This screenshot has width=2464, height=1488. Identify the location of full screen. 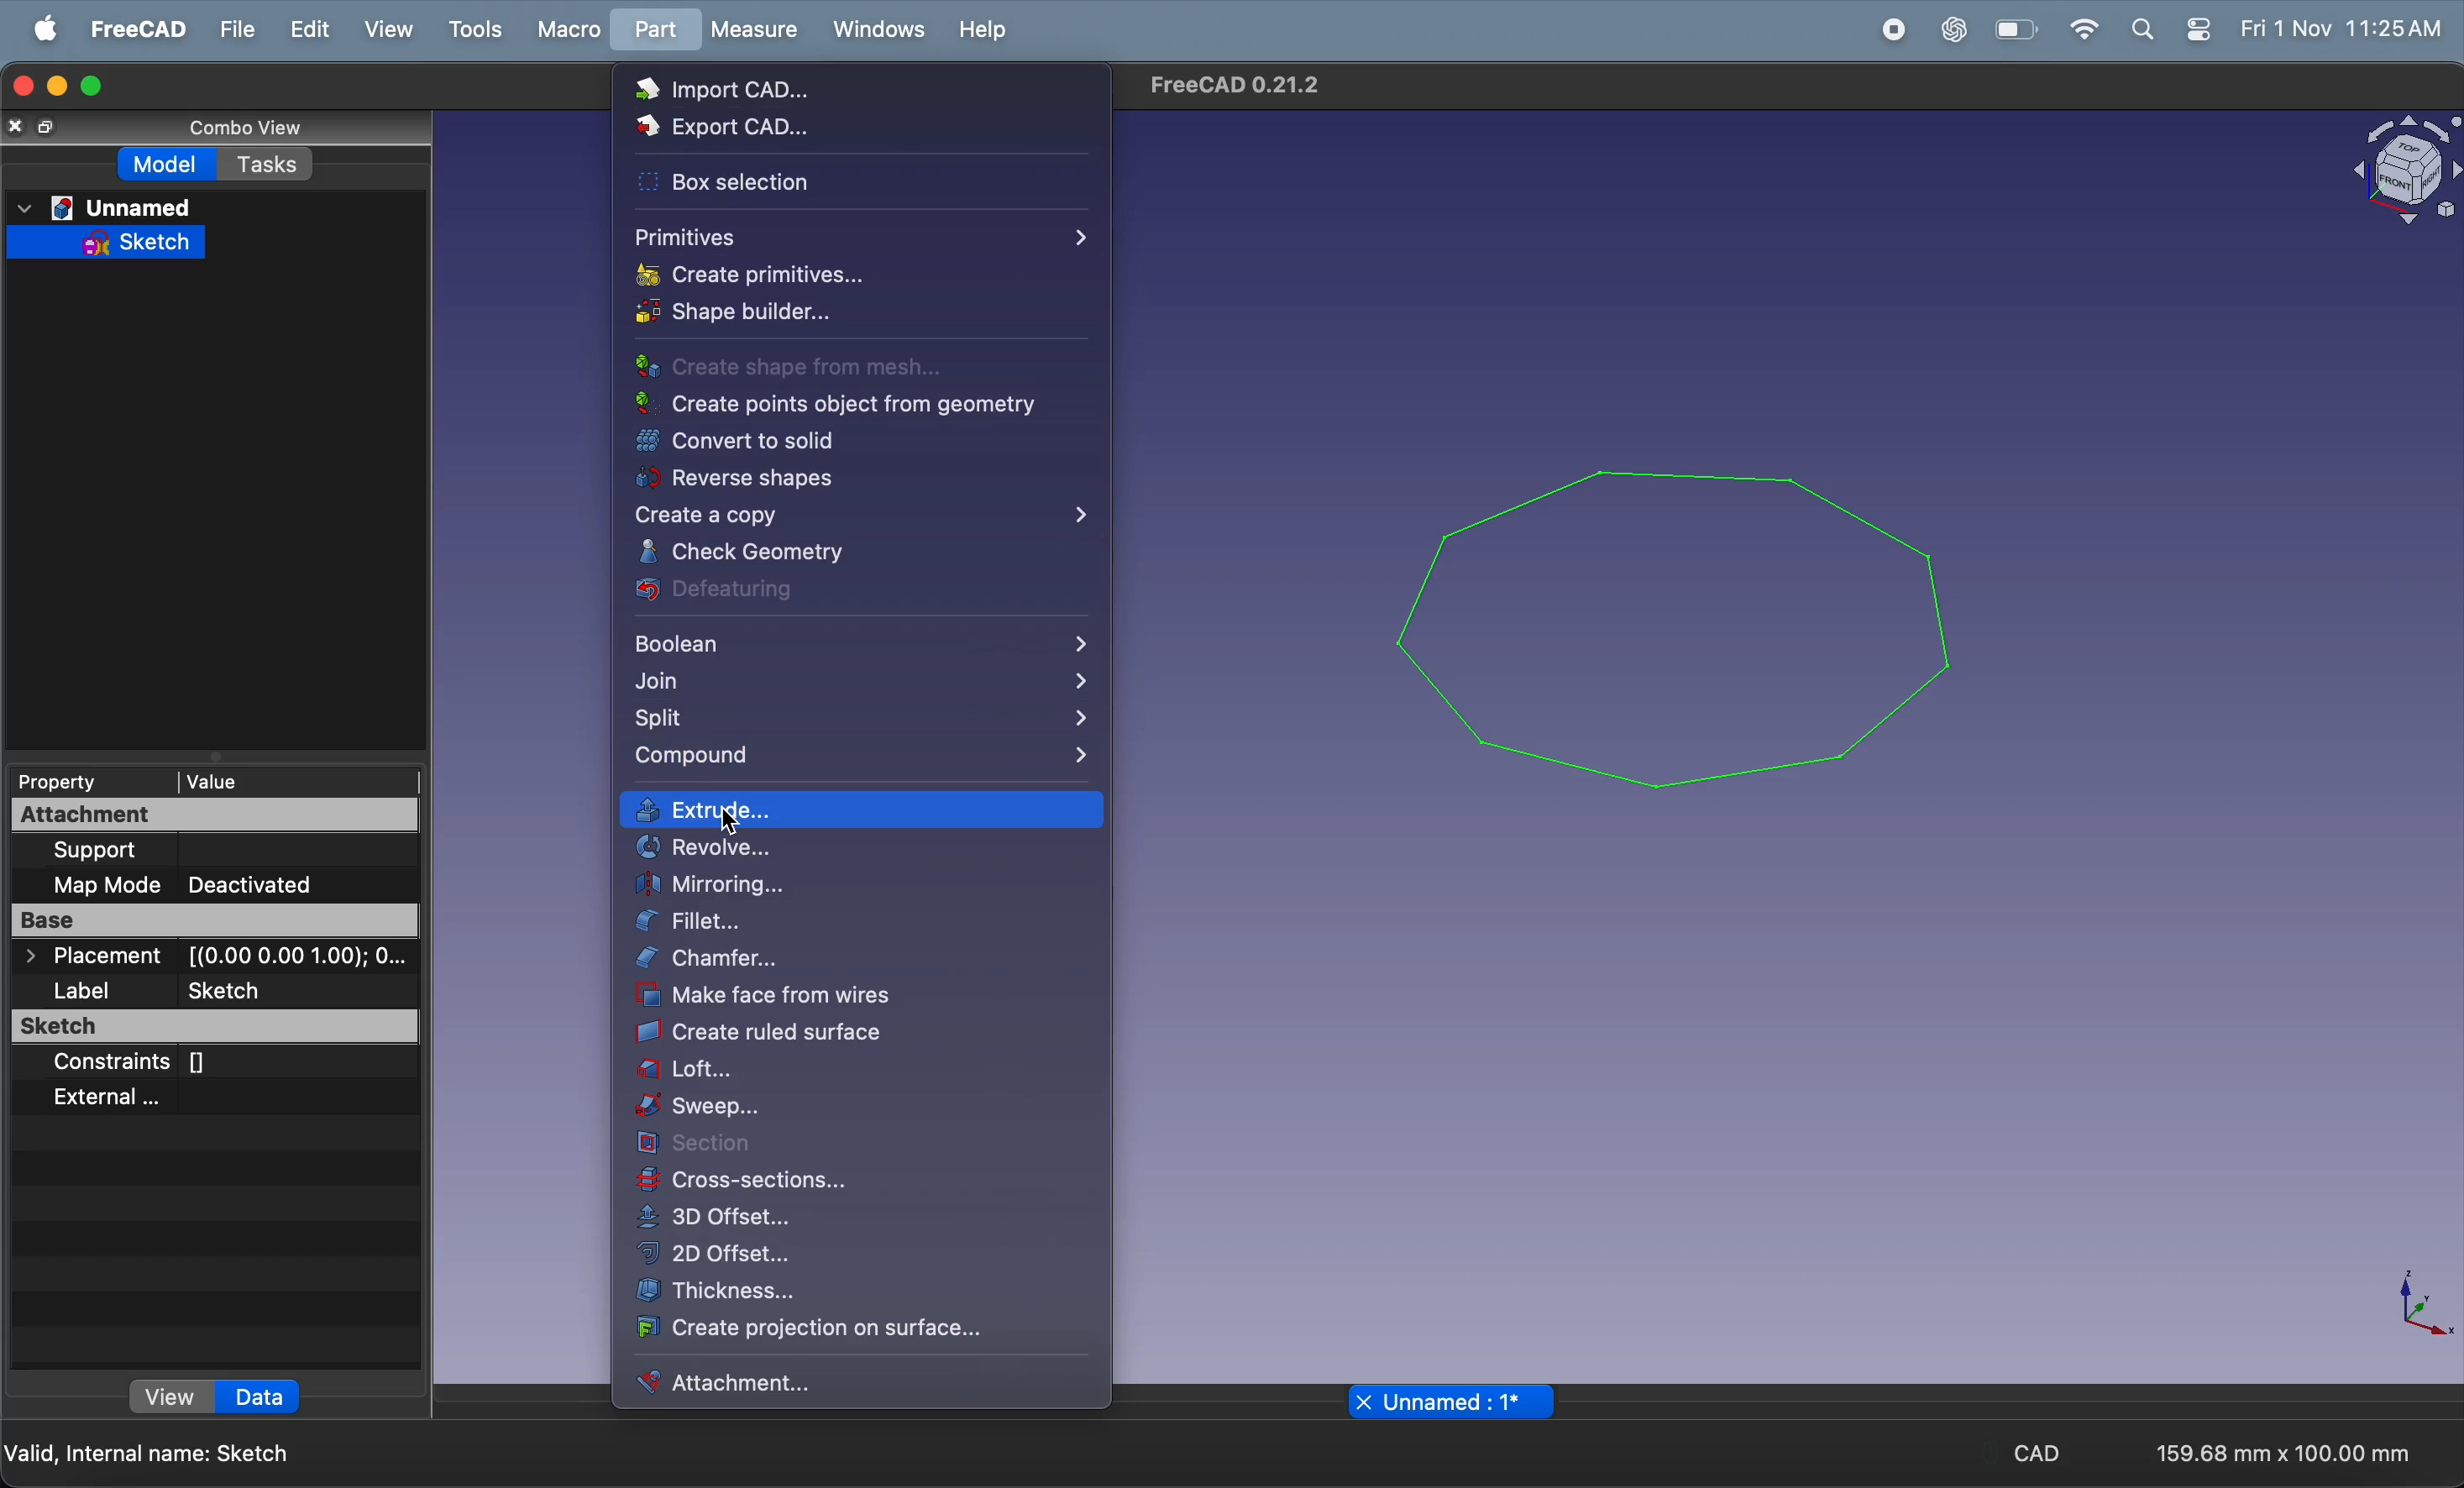
(52, 127).